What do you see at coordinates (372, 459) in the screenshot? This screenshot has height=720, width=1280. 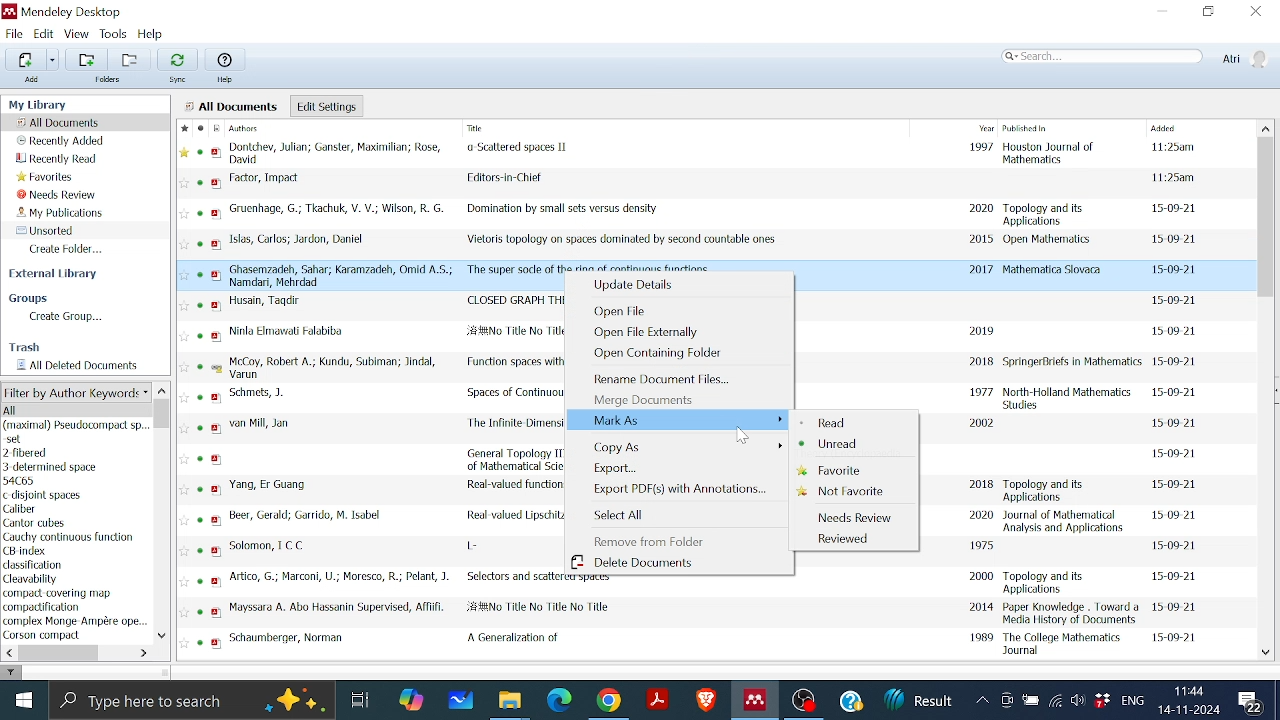 I see `General Topology III Paracompactness, Function Spaces, Descriptive Theory (Encyclopedia of Mathematical Sciences) ` at bounding box center [372, 459].